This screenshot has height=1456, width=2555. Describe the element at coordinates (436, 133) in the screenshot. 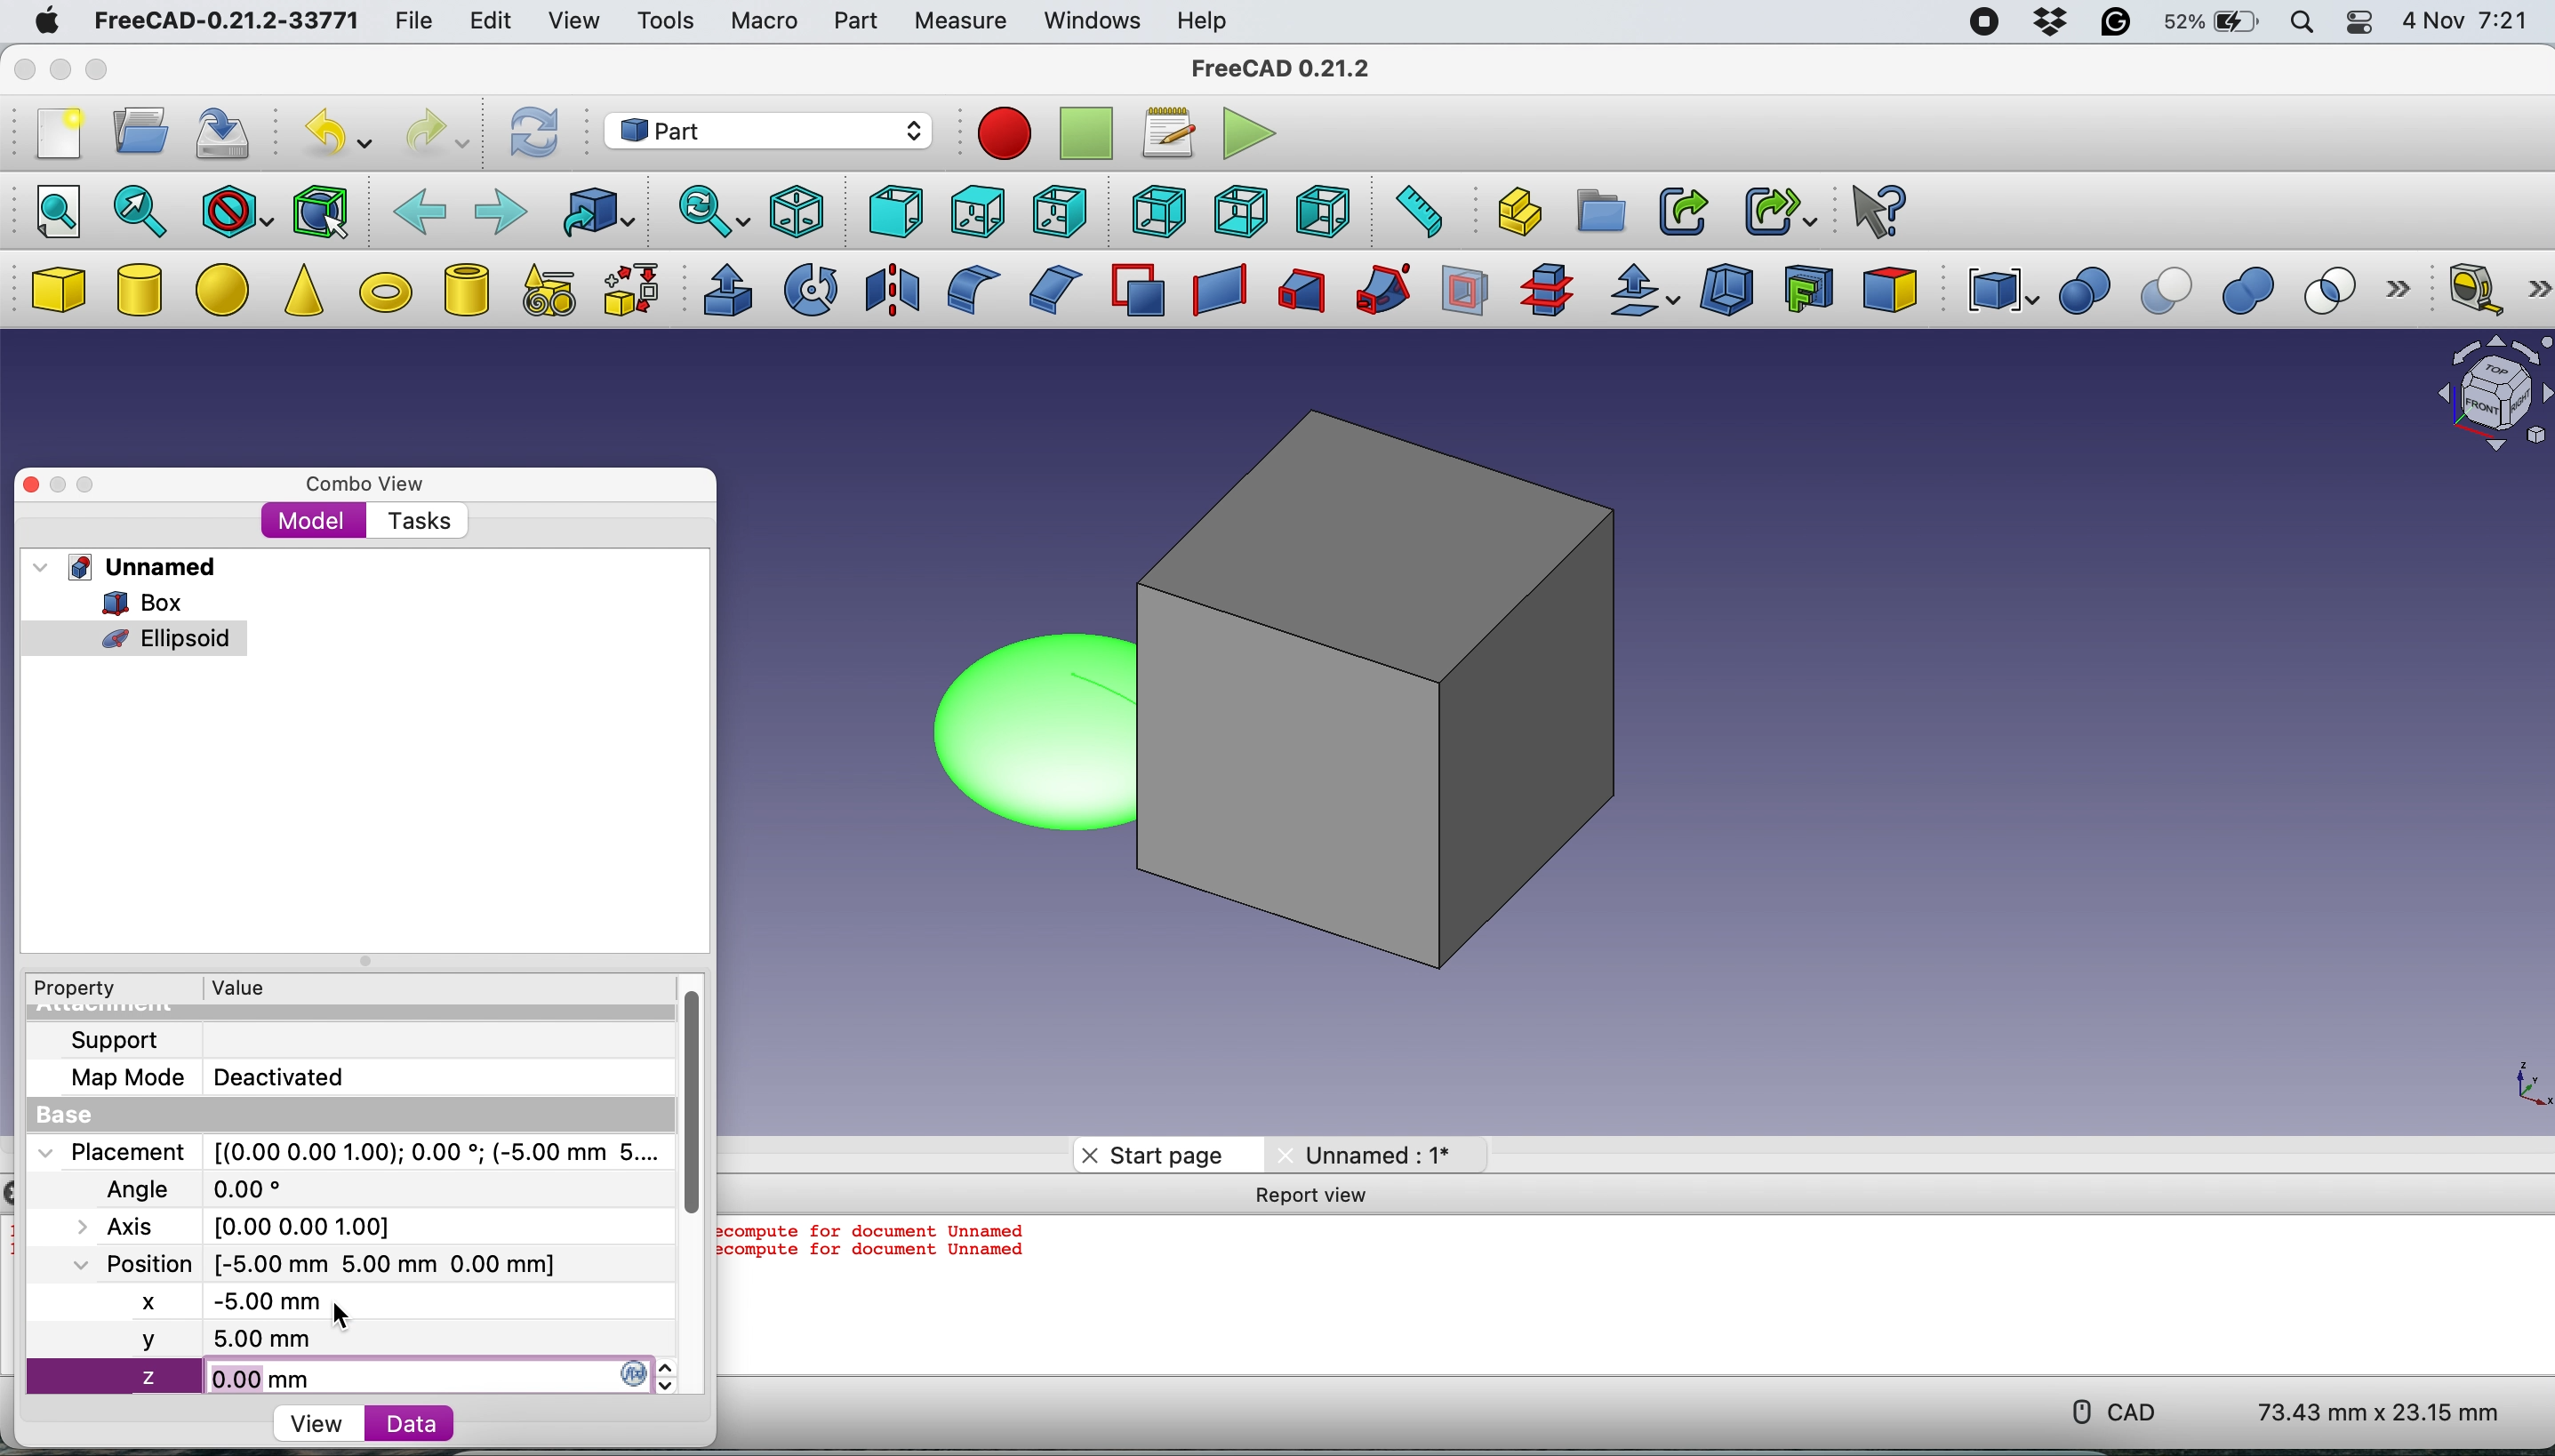

I see `redo` at that location.